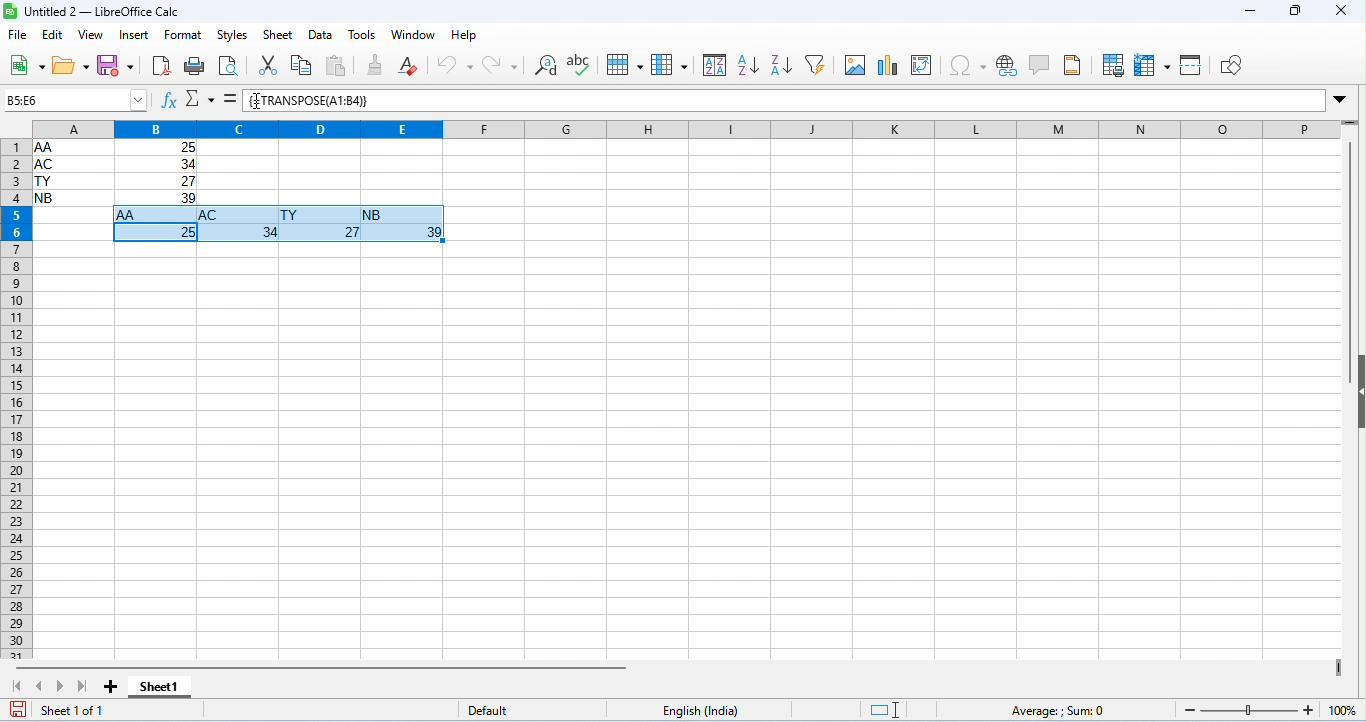 Image resolution: width=1366 pixels, height=722 pixels. I want to click on row numbers, so click(14, 401).